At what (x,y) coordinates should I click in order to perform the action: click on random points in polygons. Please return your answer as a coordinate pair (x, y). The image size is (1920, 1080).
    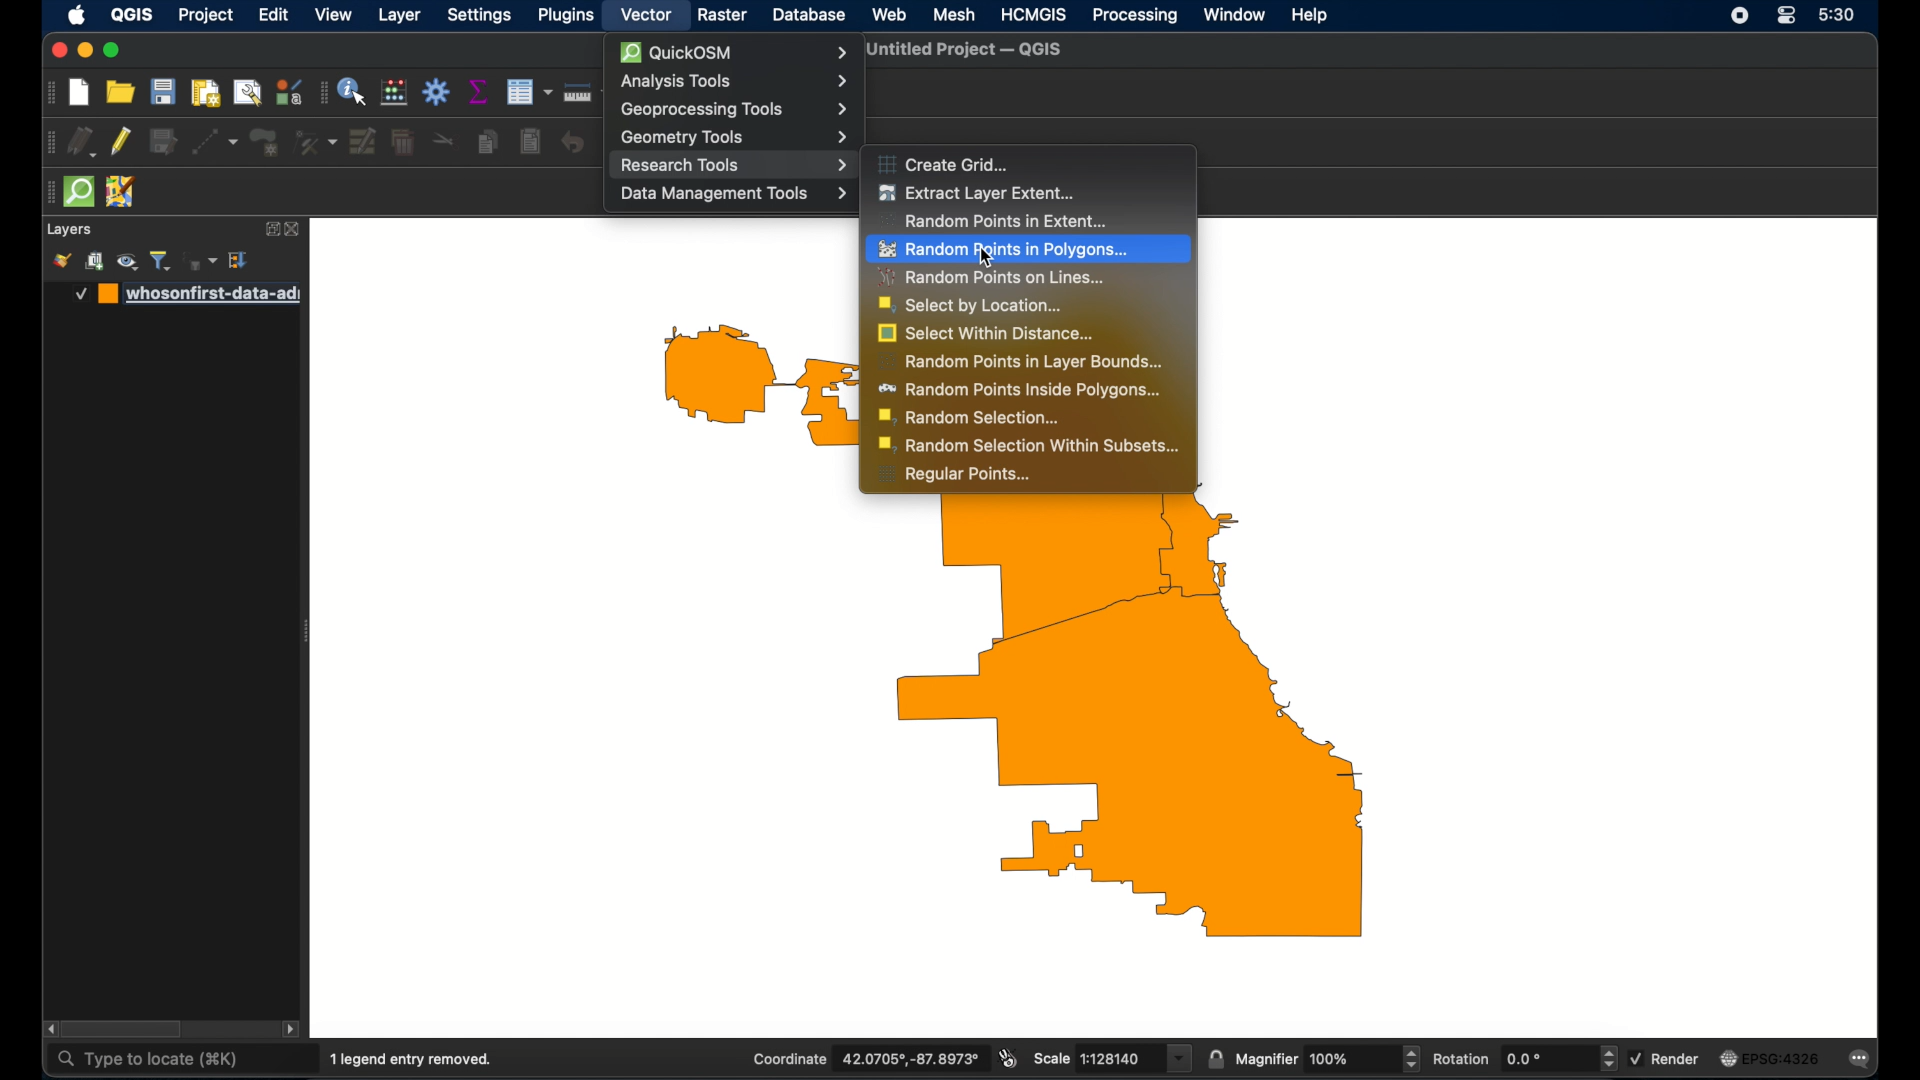
    Looking at the image, I should click on (1004, 250).